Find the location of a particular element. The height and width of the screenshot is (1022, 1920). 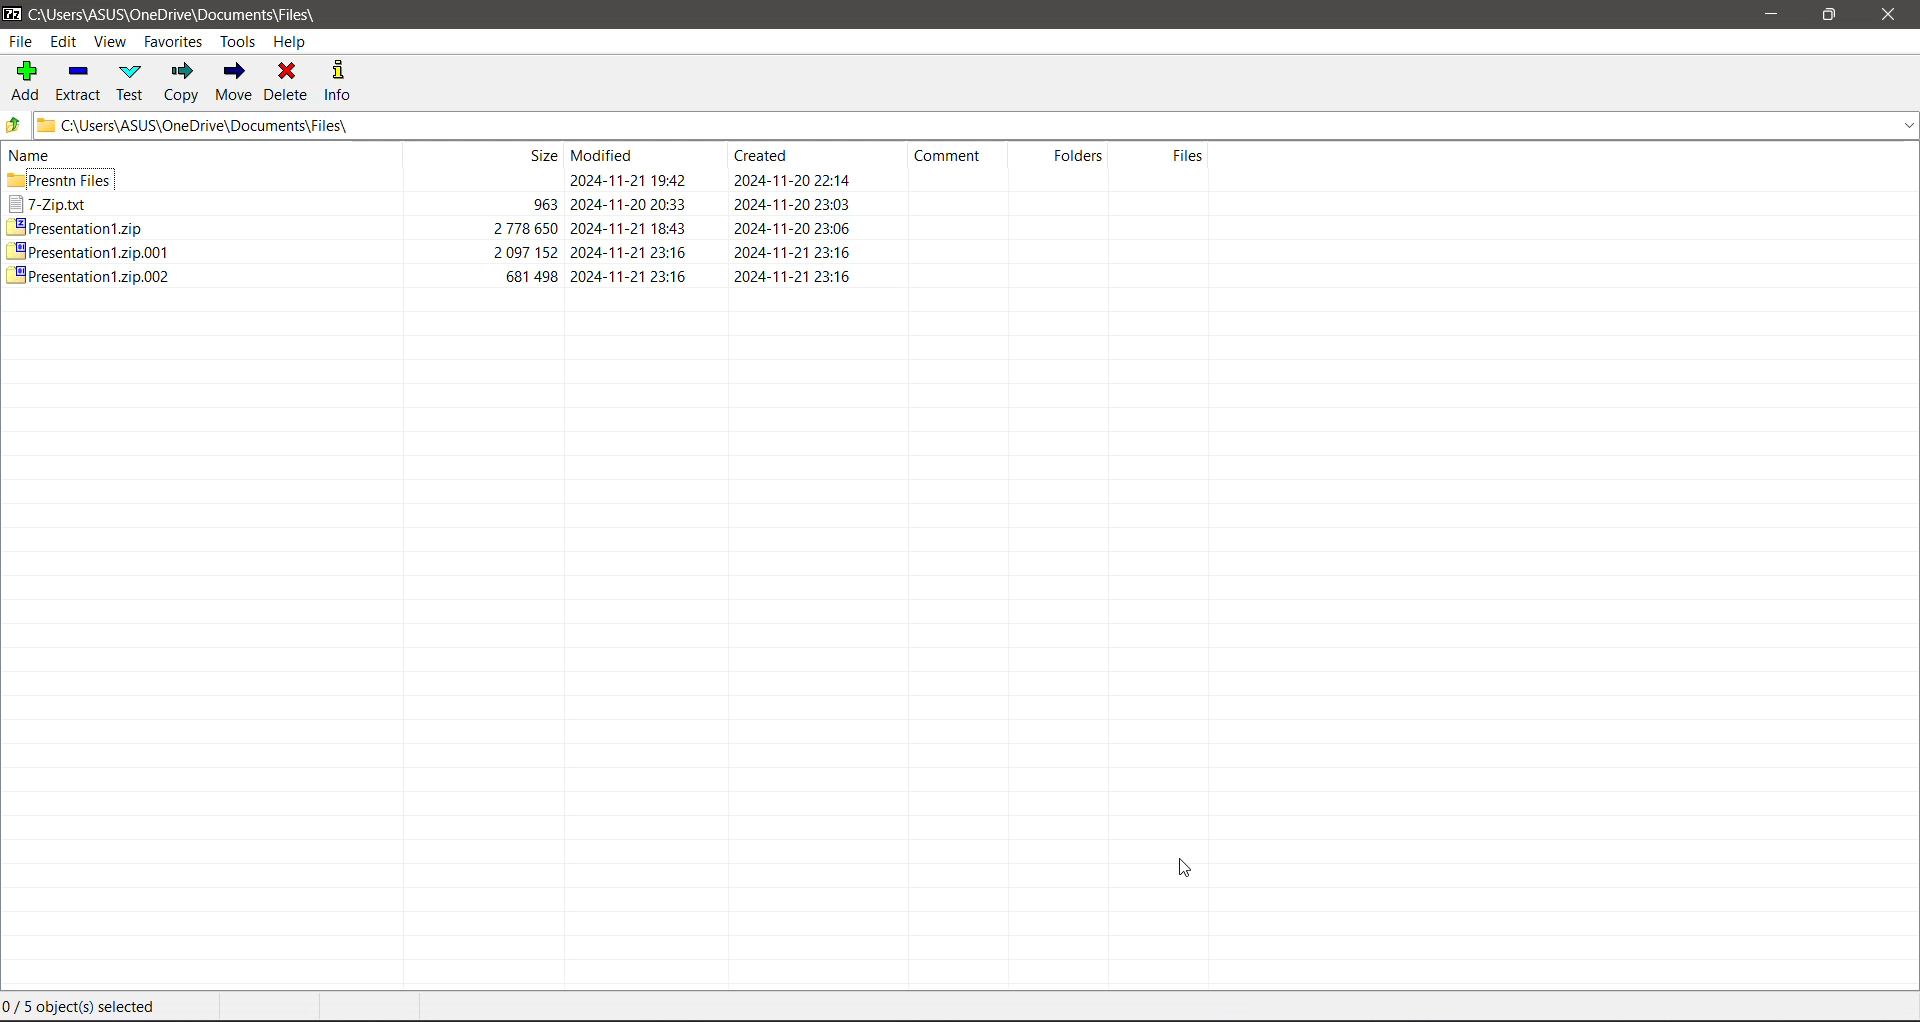

Help is located at coordinates (296, 44).